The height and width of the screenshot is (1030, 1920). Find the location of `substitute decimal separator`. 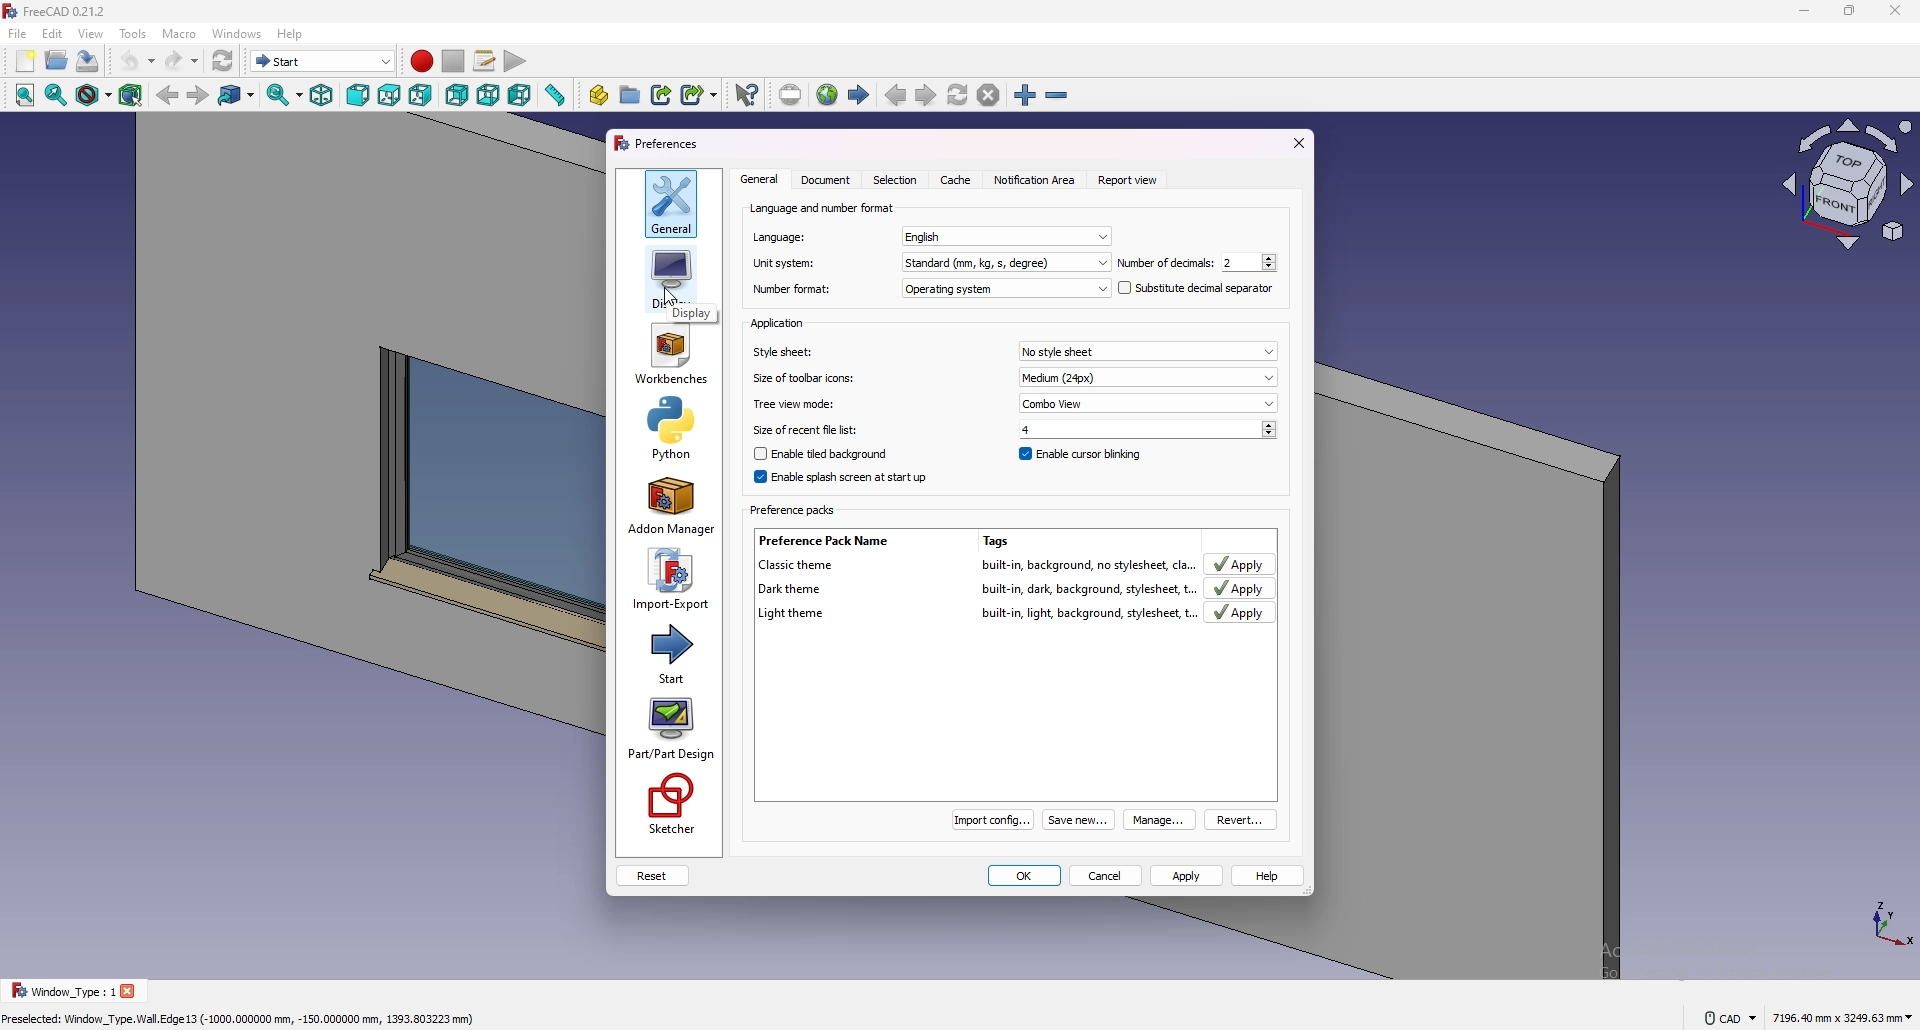

substitute decimal separator is located at coordinates (1198, 288).